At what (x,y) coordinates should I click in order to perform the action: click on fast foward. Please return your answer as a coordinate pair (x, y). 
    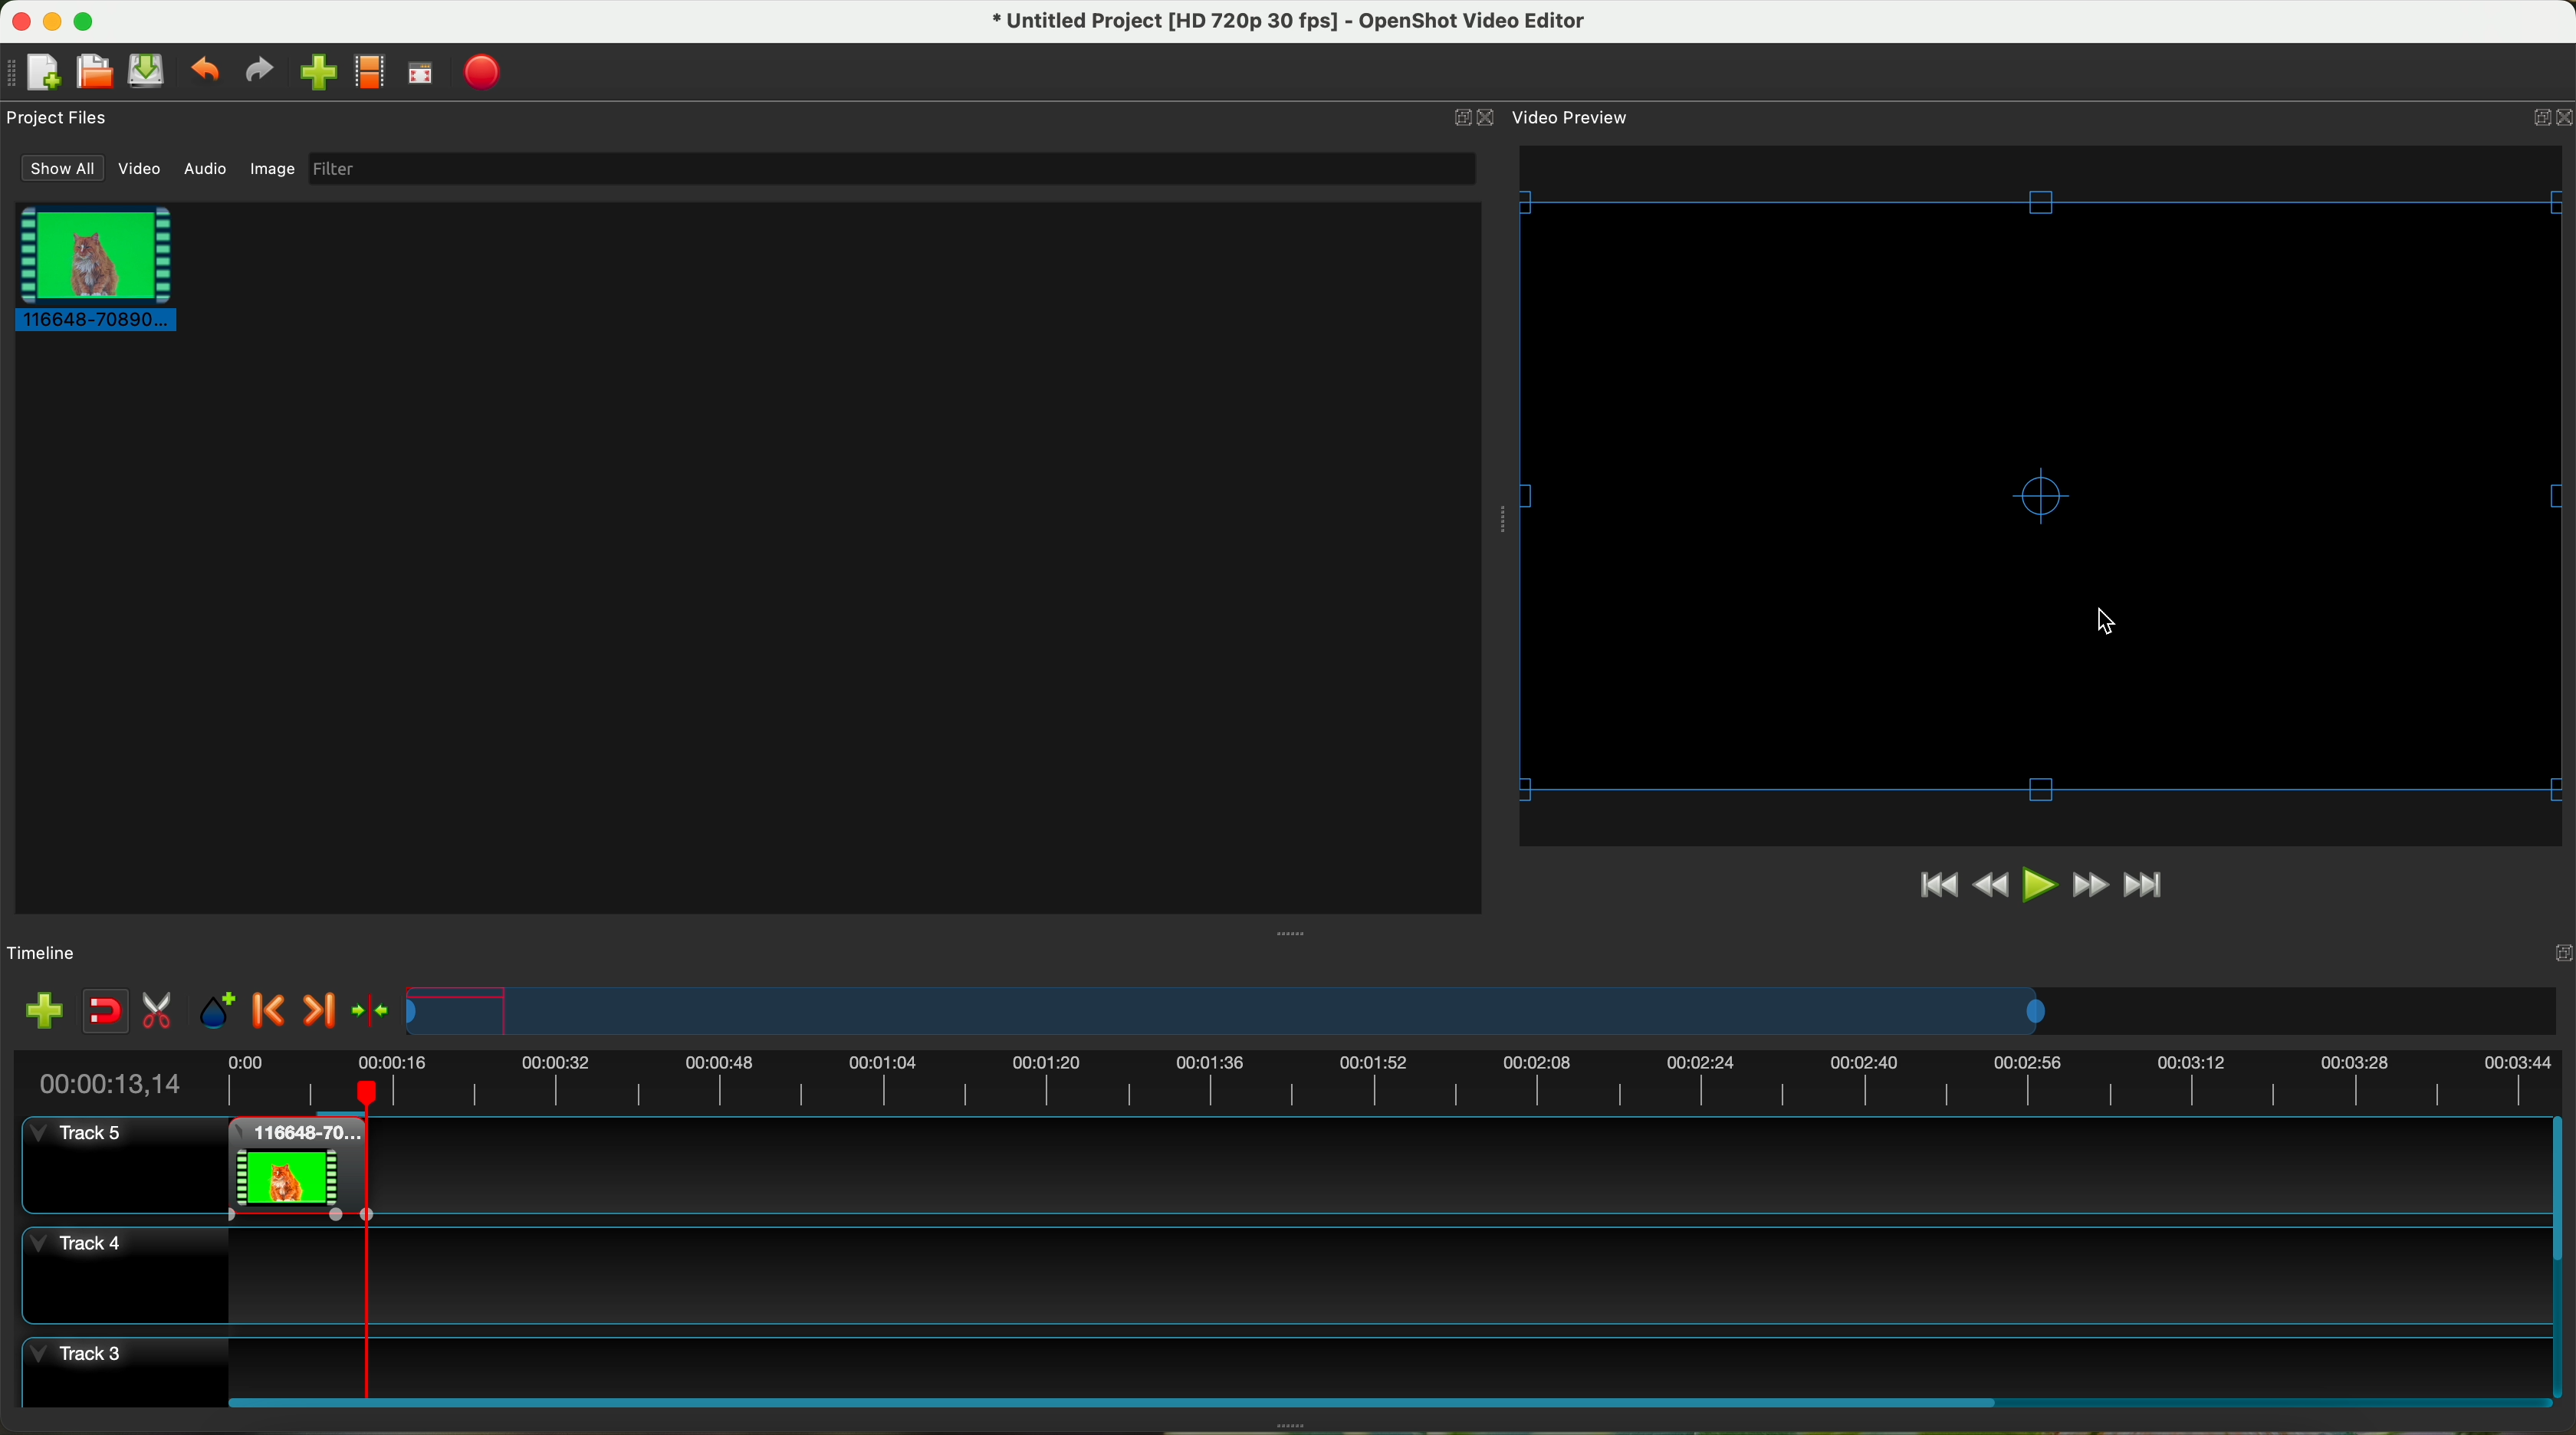
    Looking at the image, I should click on (2095, 885).